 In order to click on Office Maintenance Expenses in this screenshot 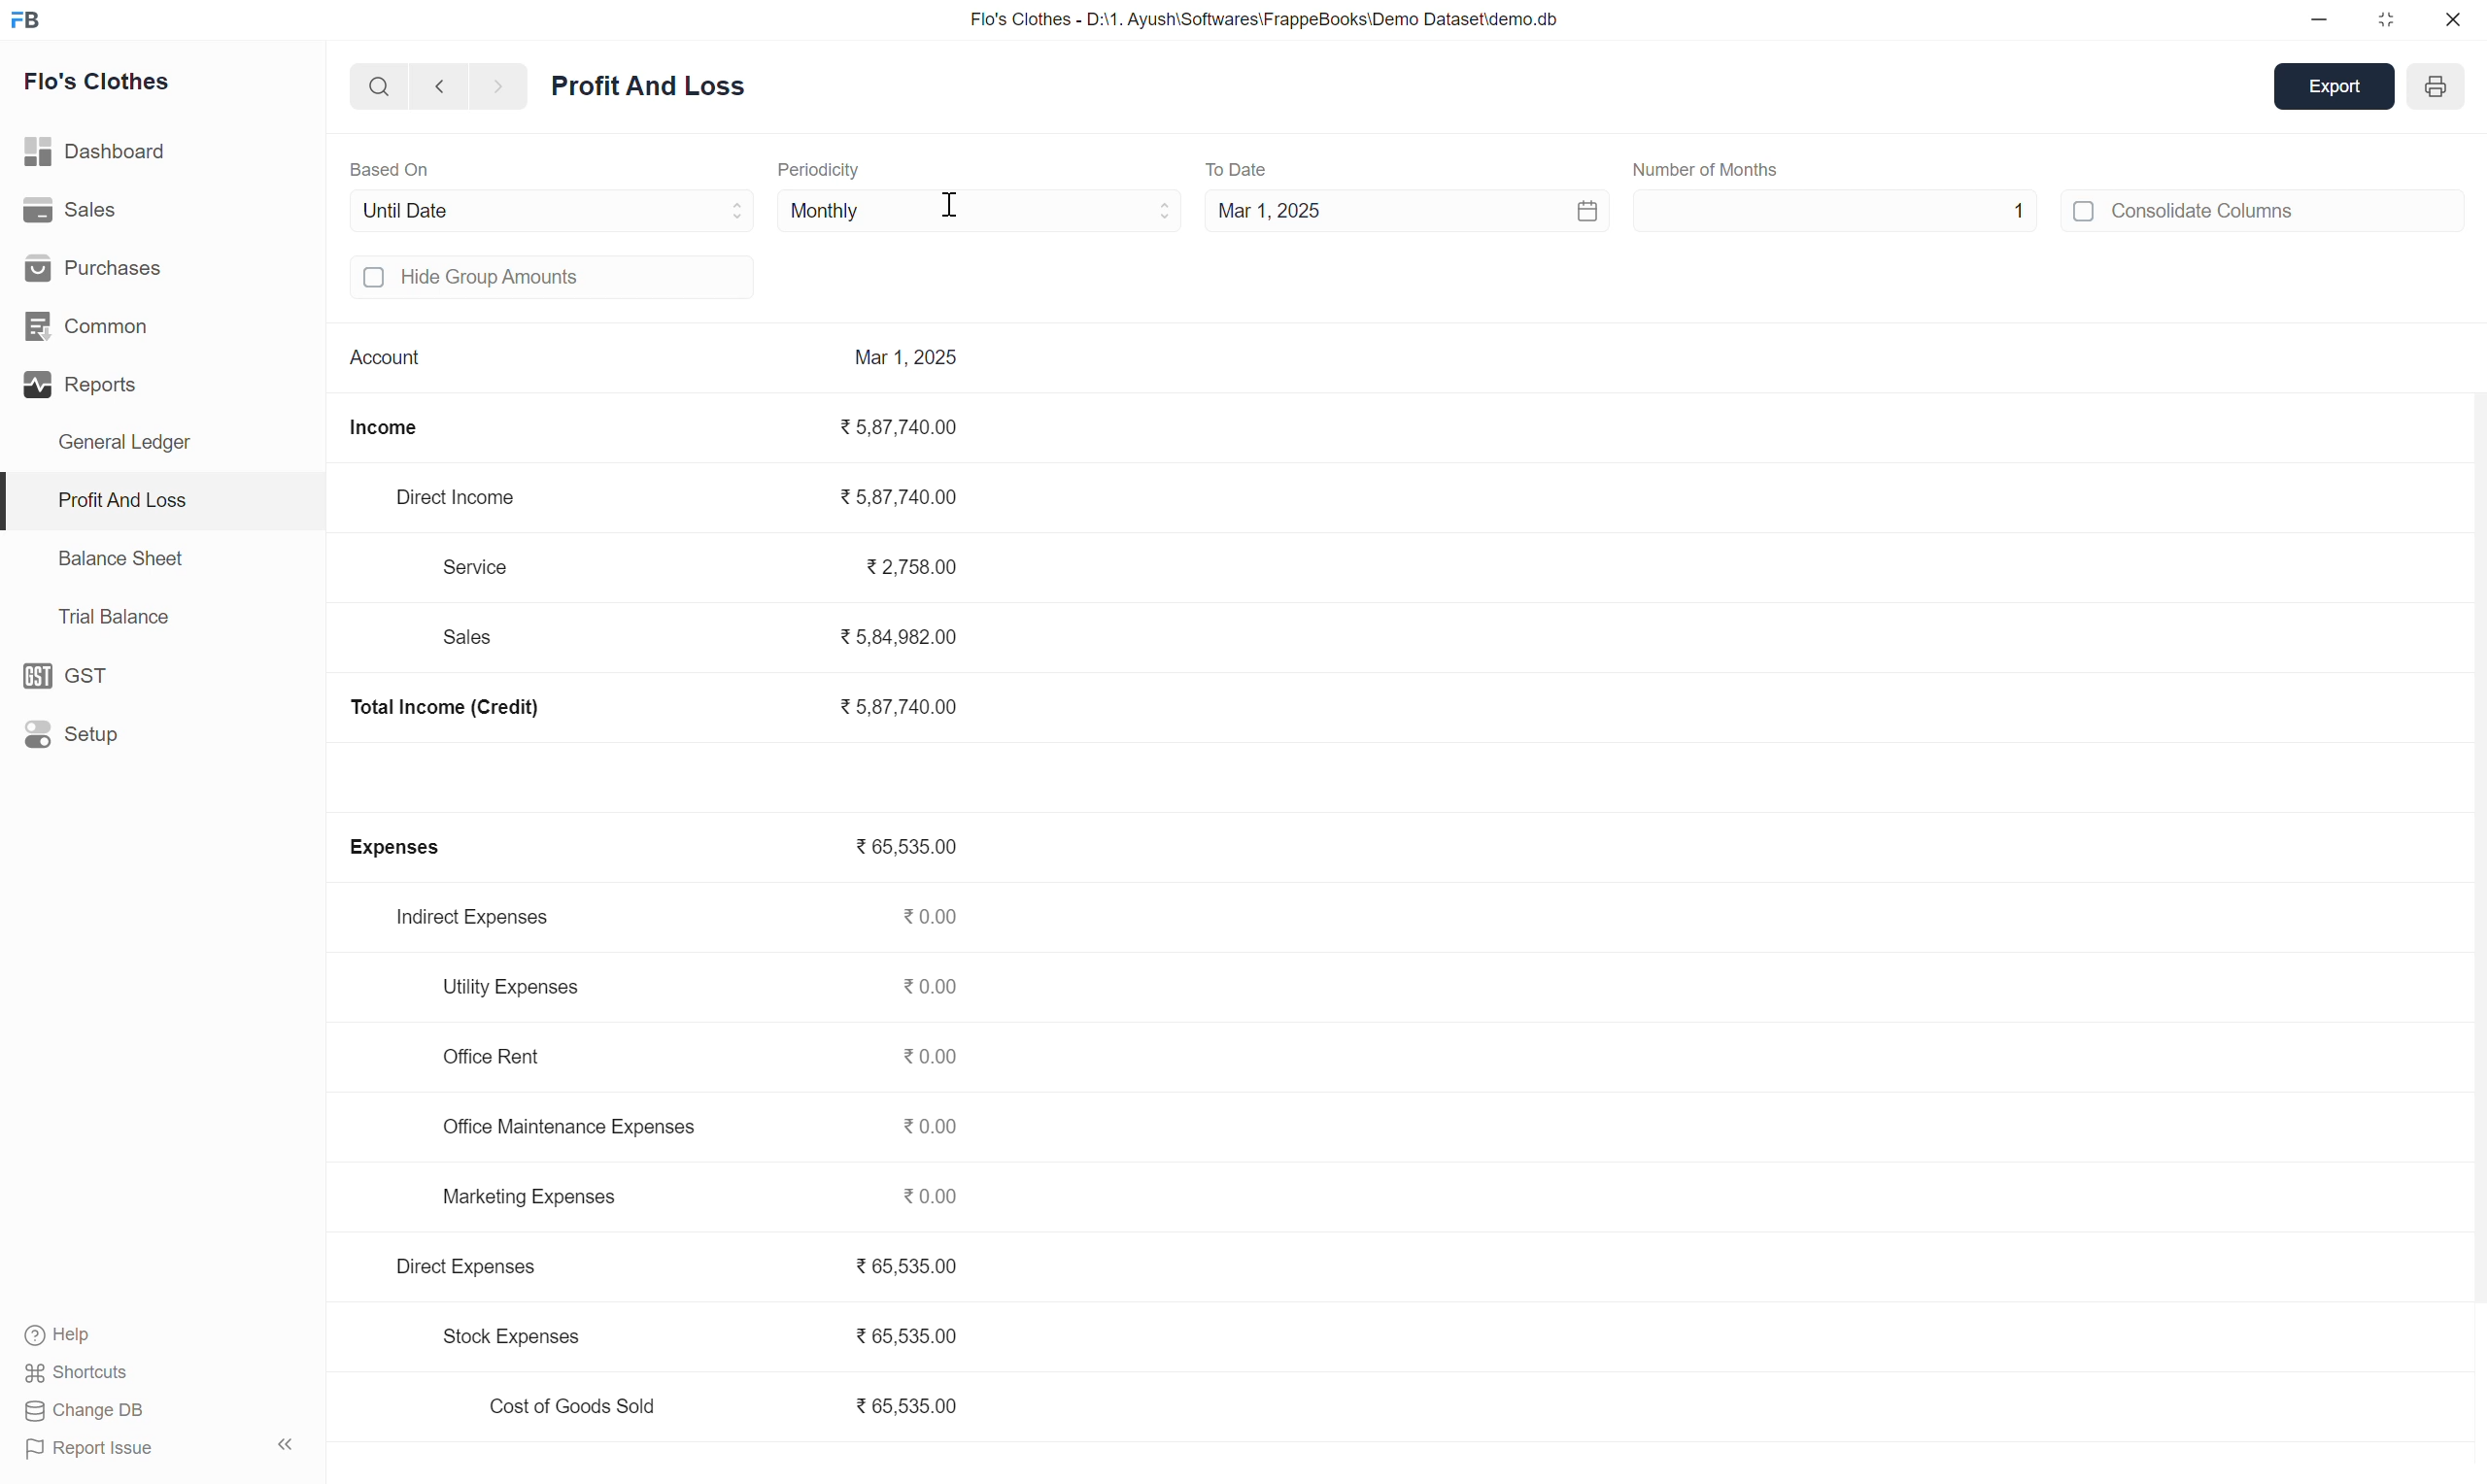, I will do `click(560, 1131)`.